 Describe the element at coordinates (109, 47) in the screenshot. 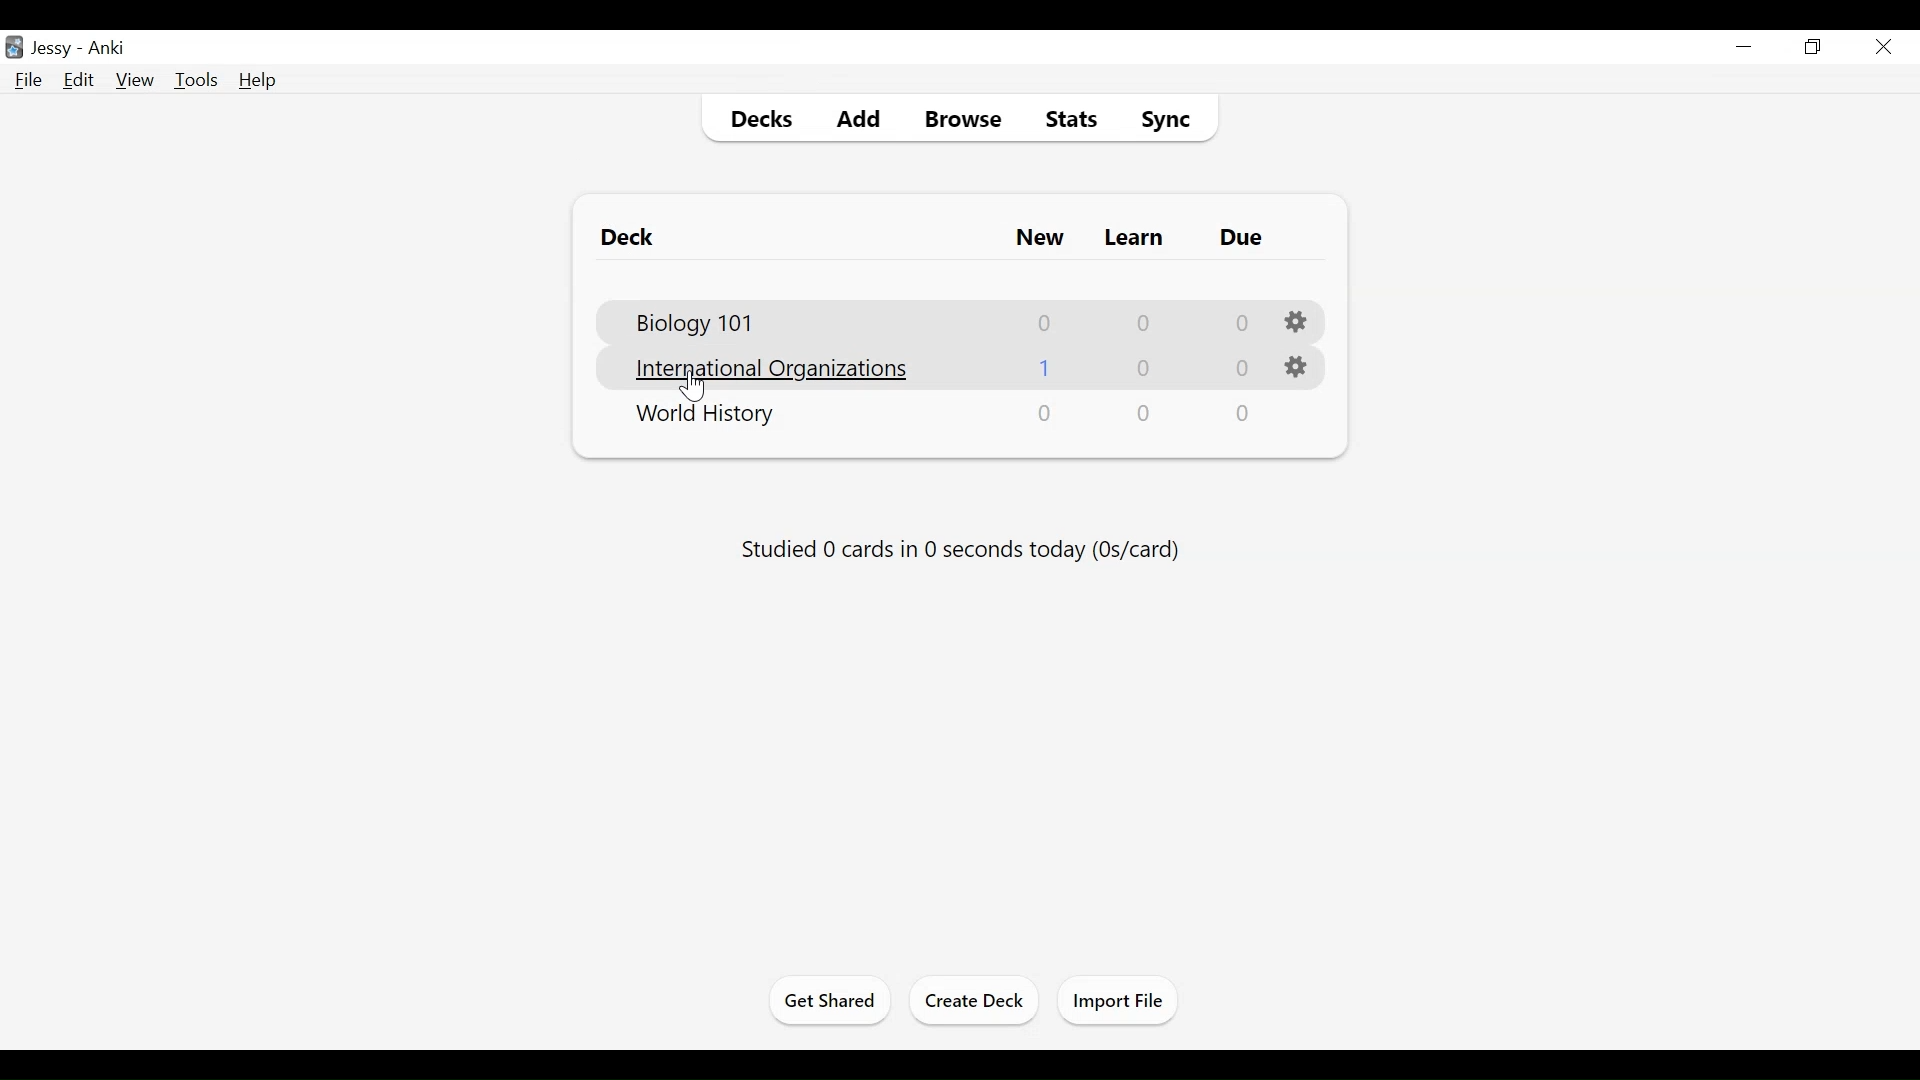

I see `Anki` at that location.